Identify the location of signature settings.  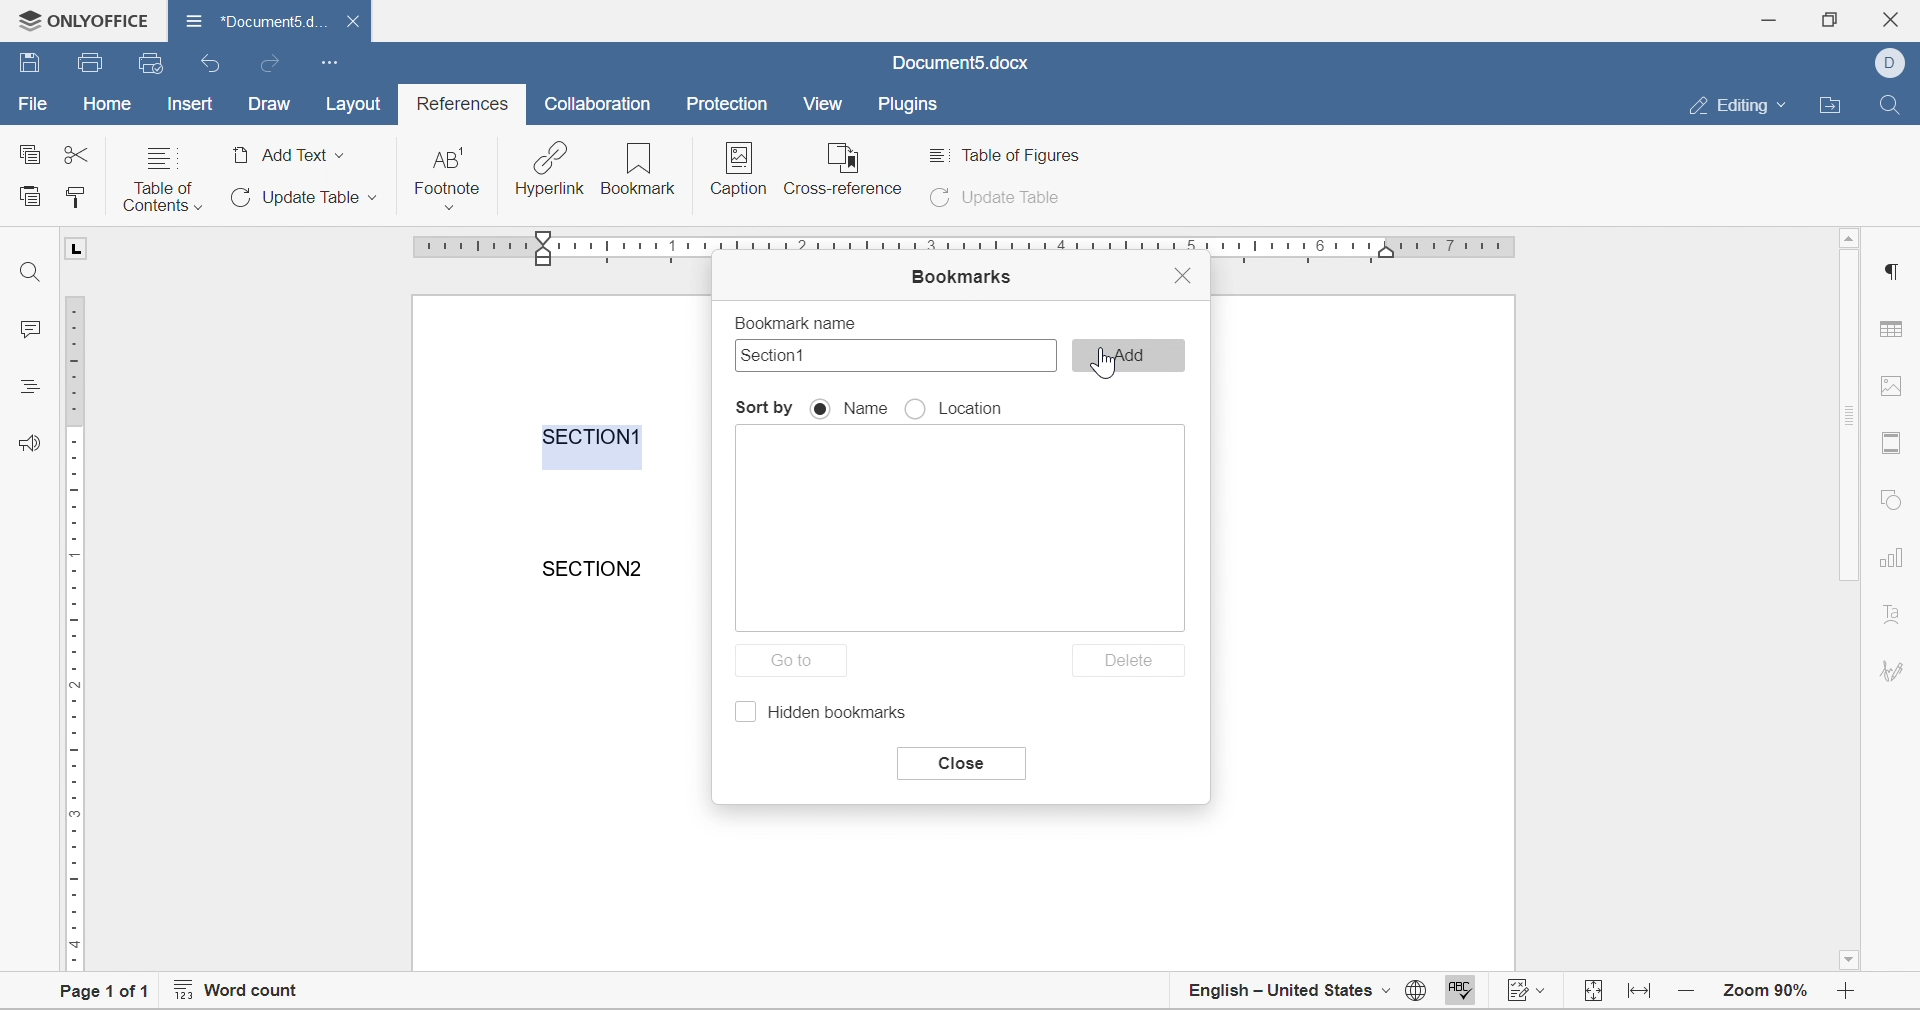
(1896, 670).